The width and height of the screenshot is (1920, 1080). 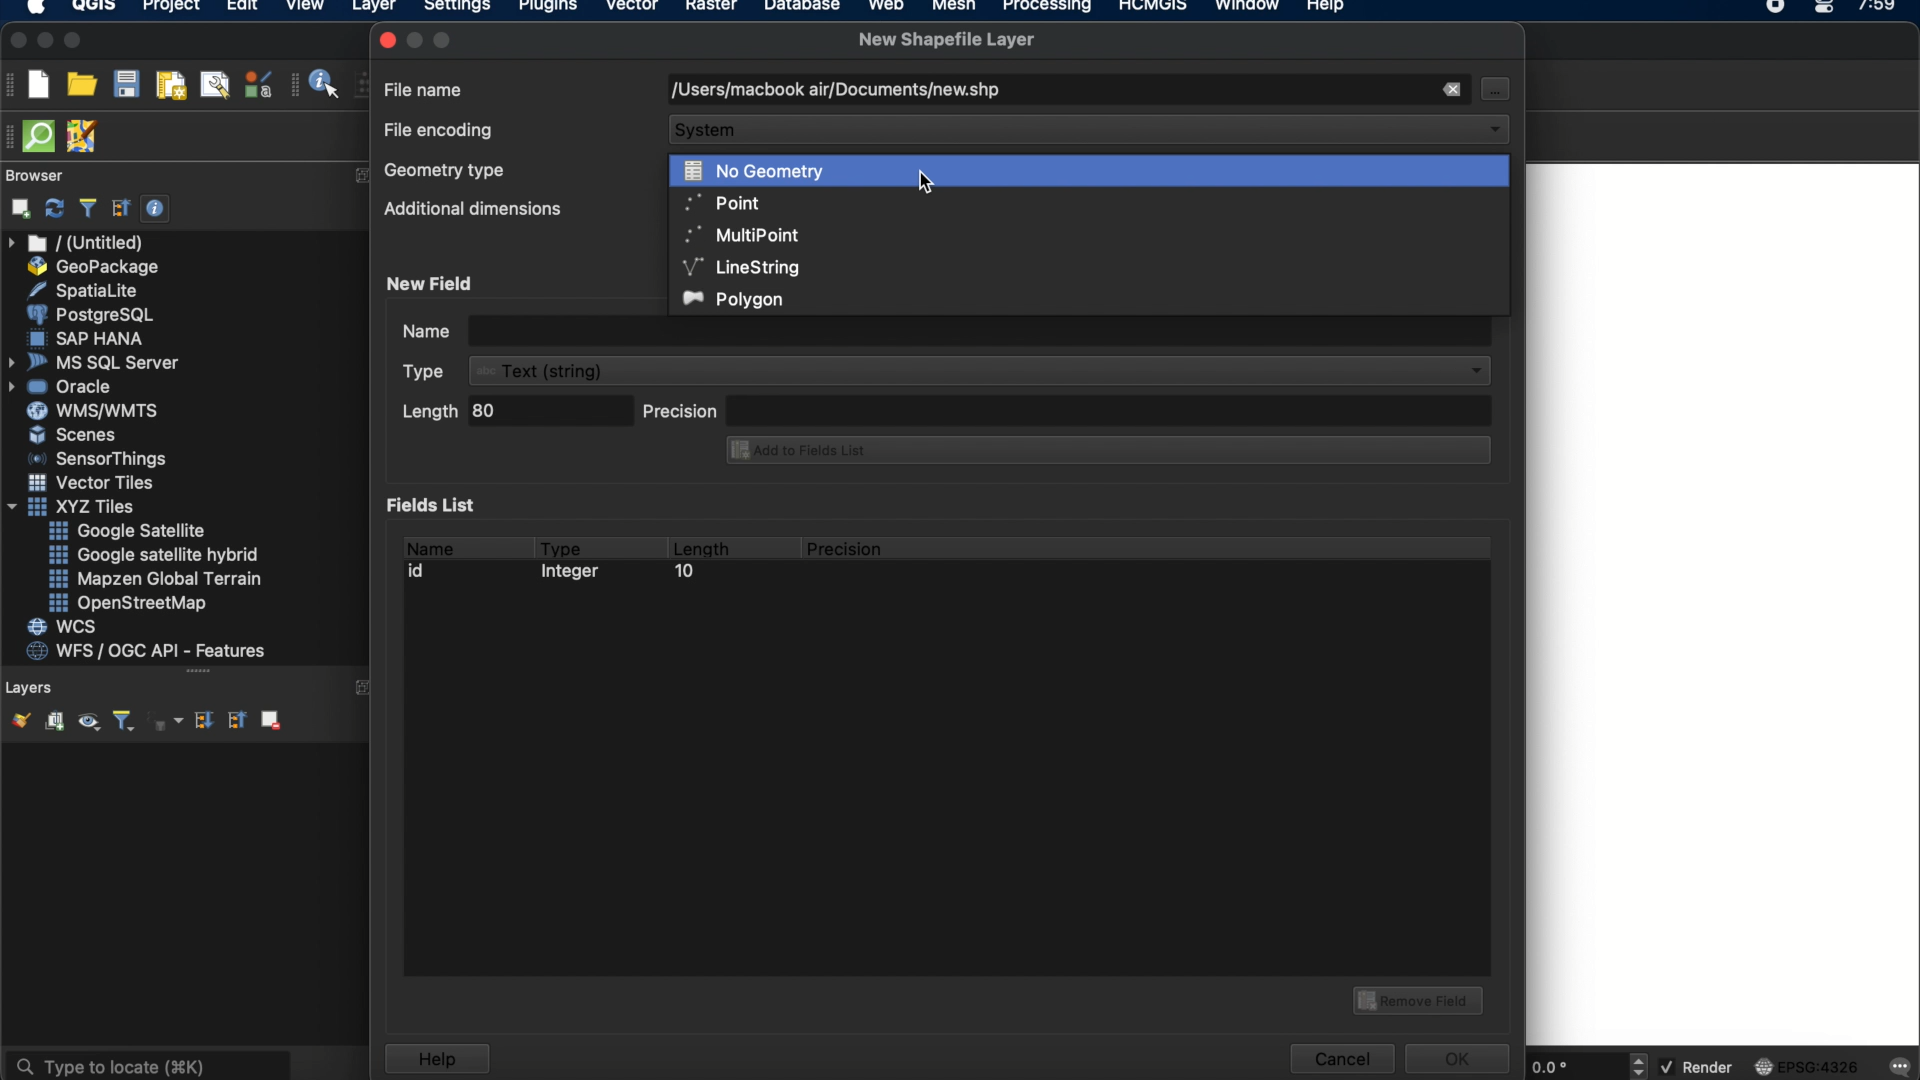 I want to click on QuickOSM, so click(x=43, y=136).